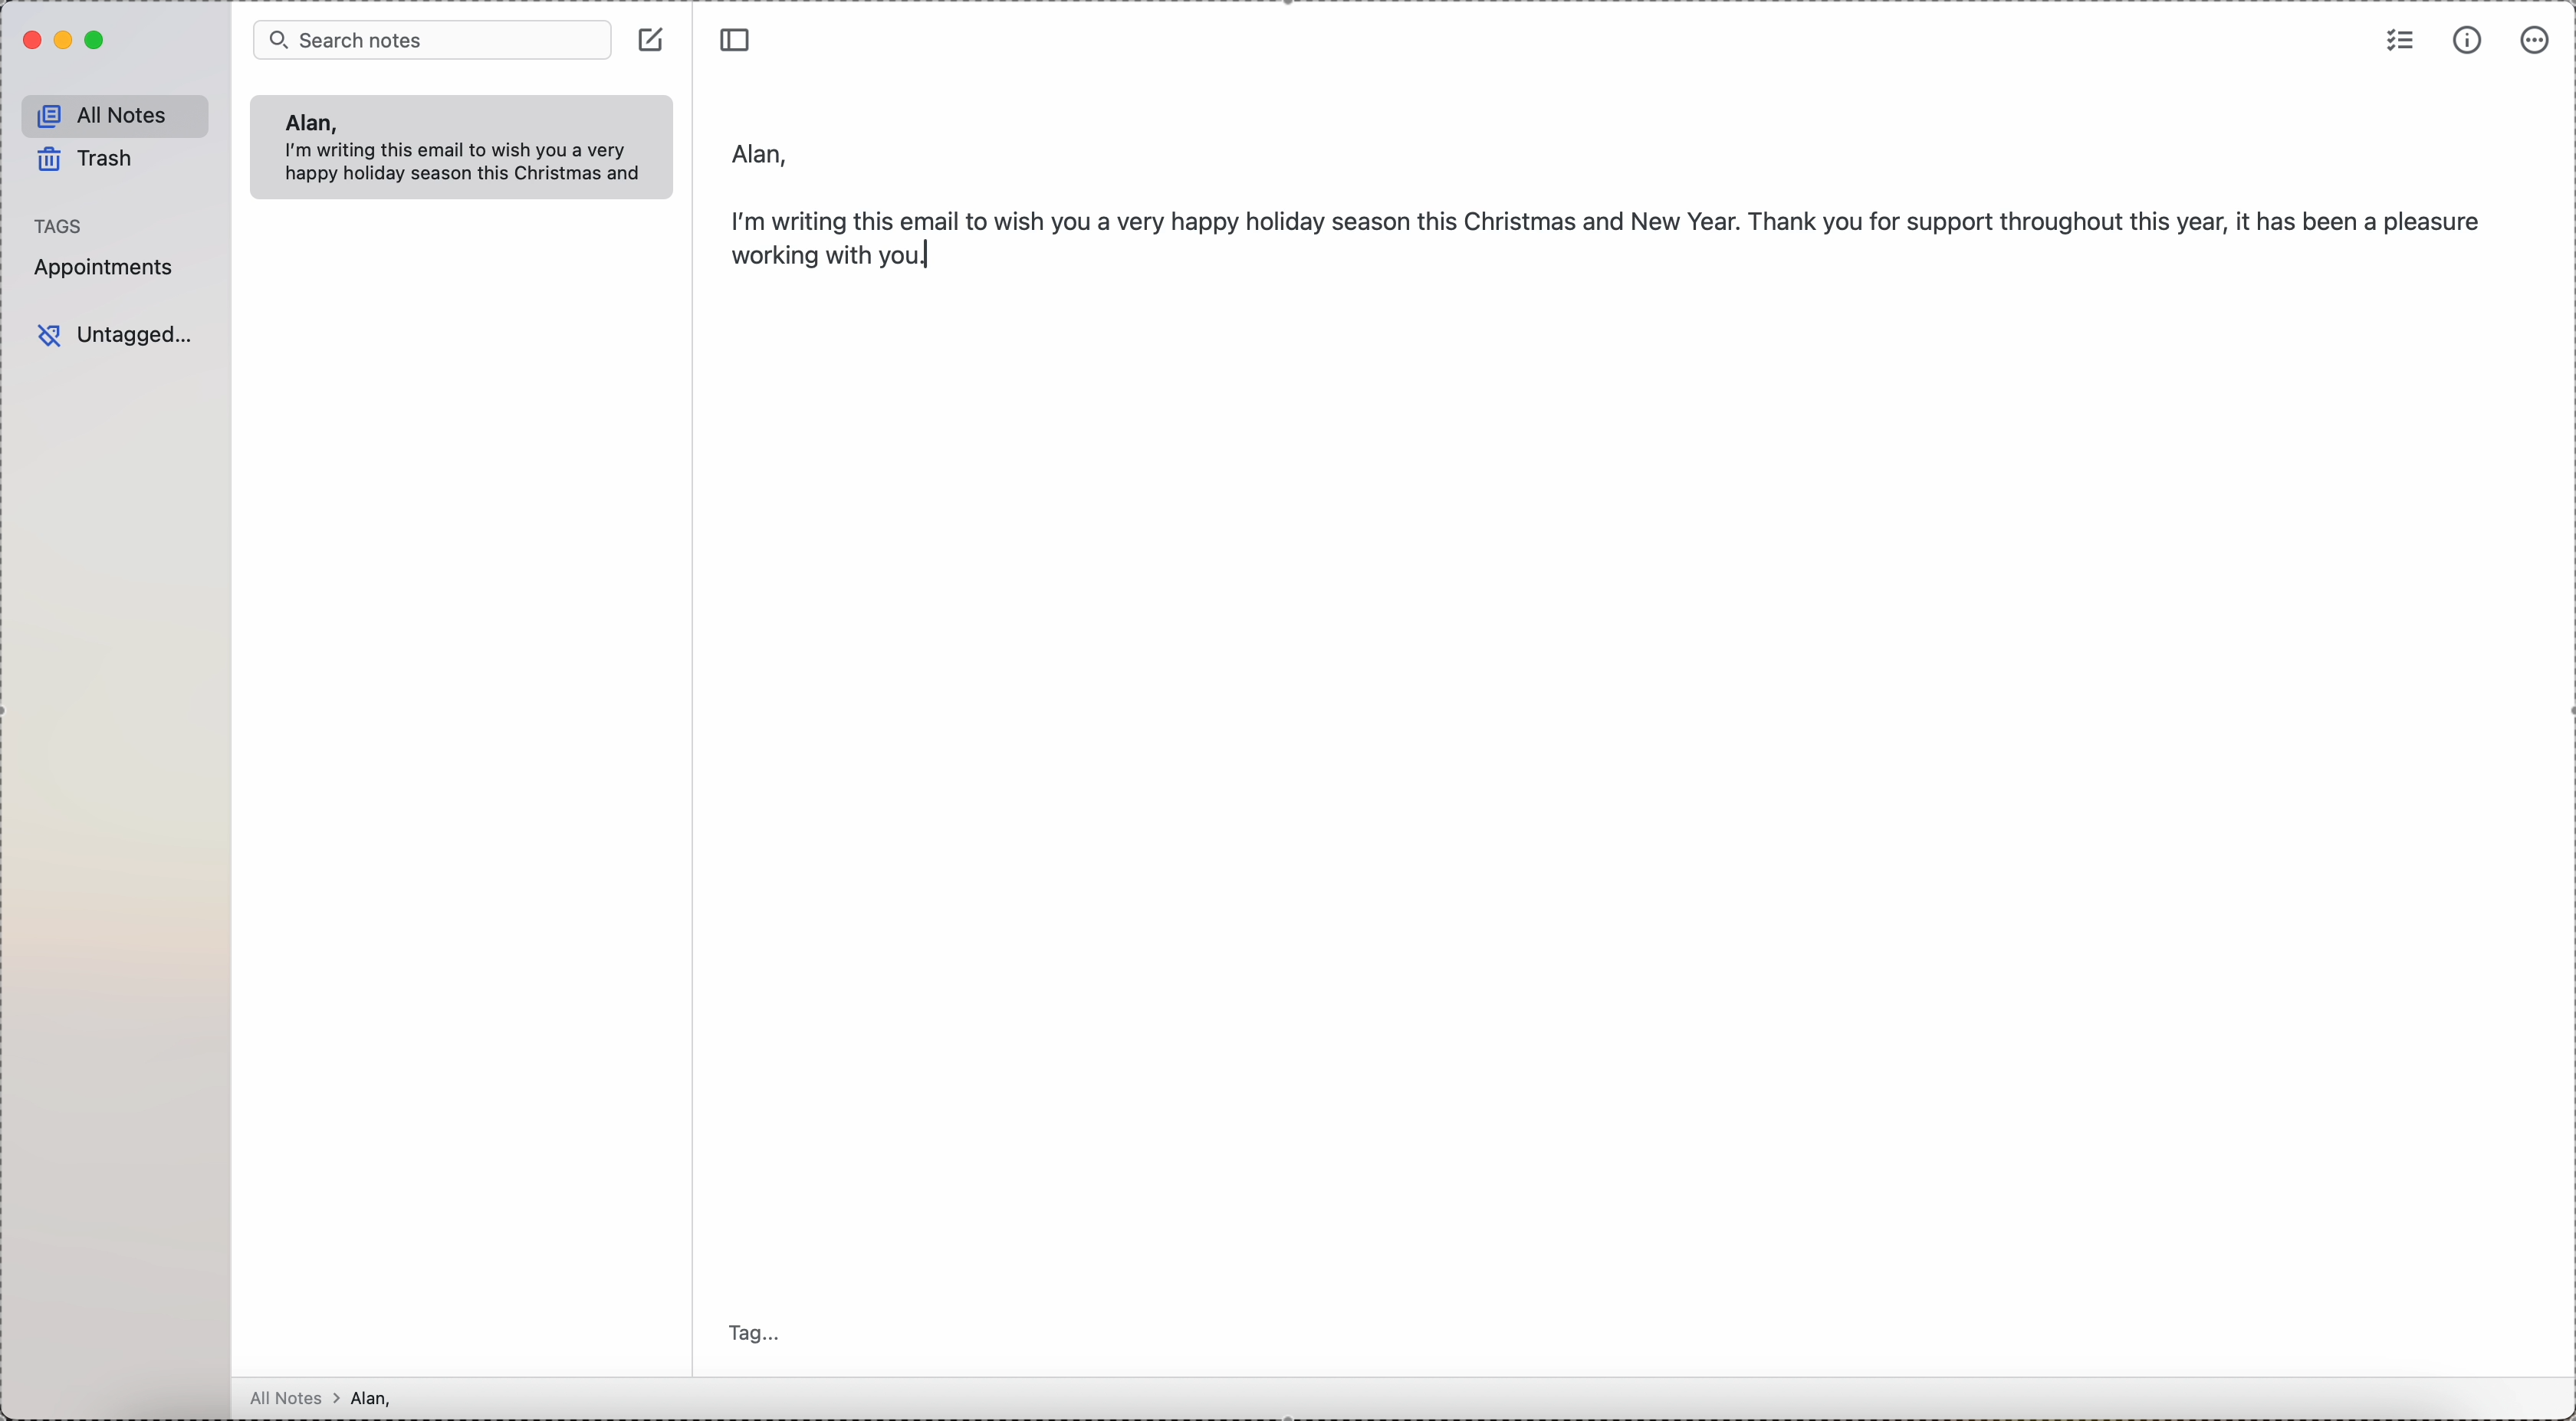  What do you see at coordinates (116, 336) in the screenshot?
I see `untagged` at bounding box center [116, 336].